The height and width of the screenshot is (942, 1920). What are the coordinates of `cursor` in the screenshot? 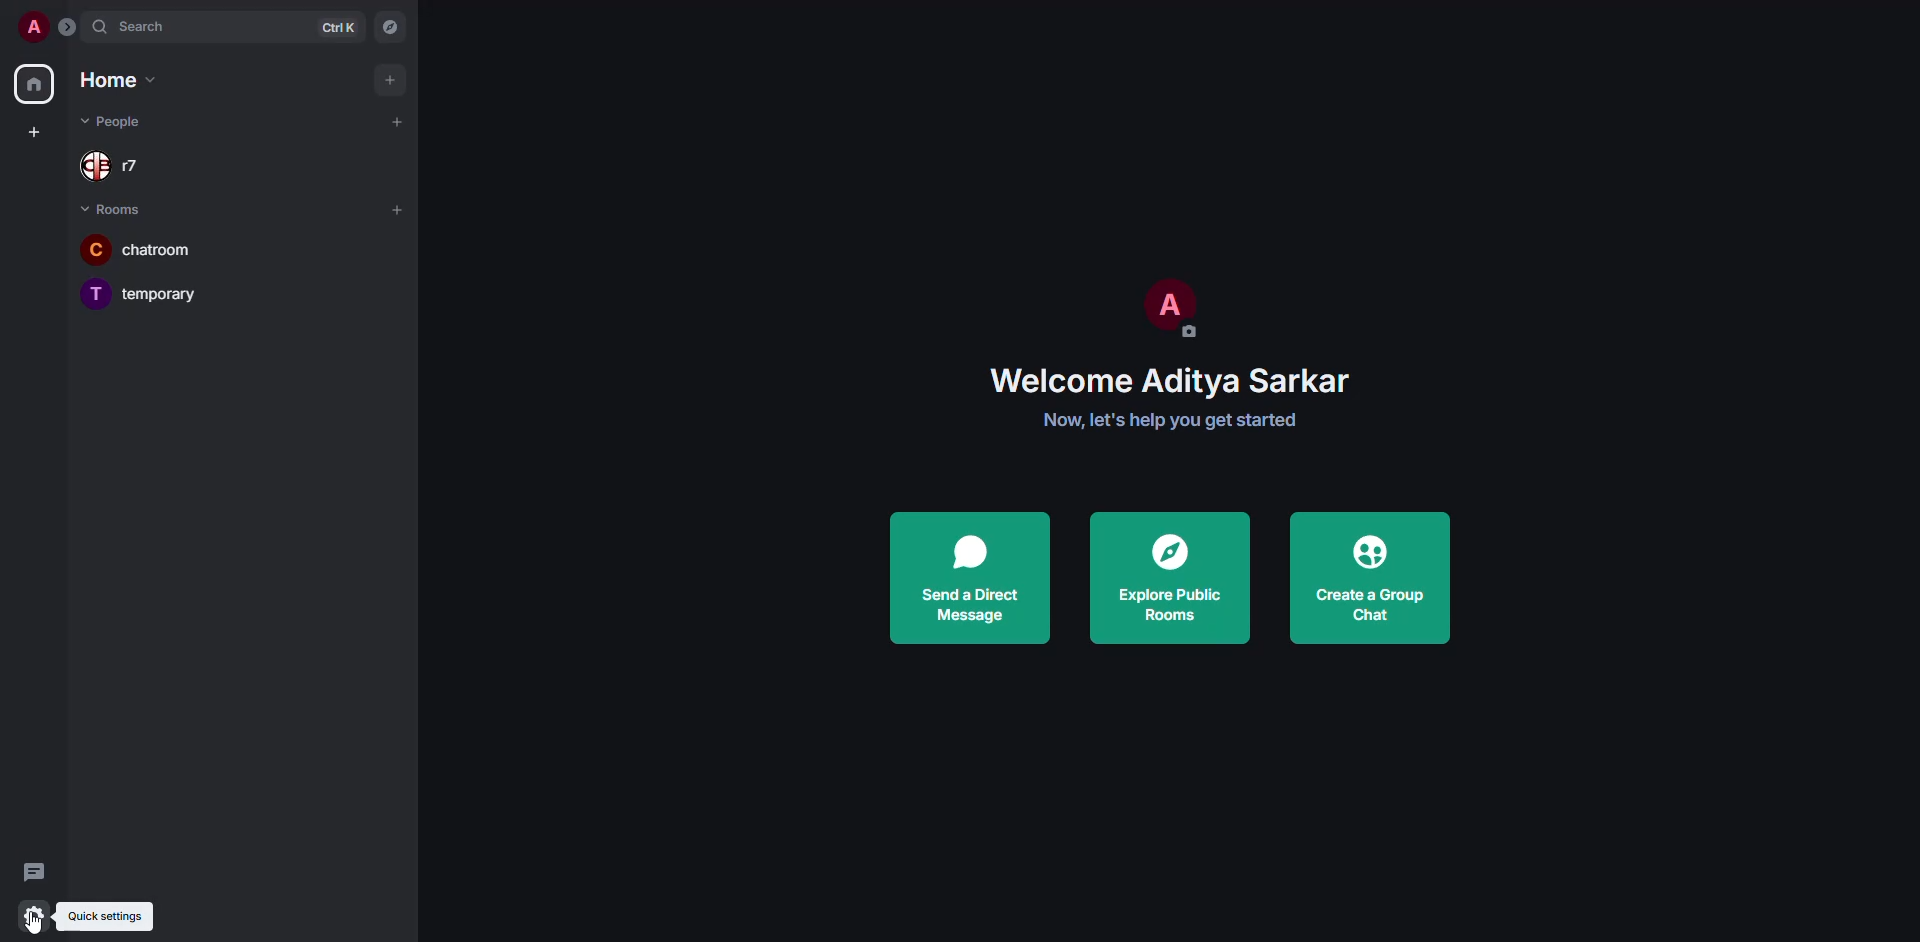 It's located at (38, 925).